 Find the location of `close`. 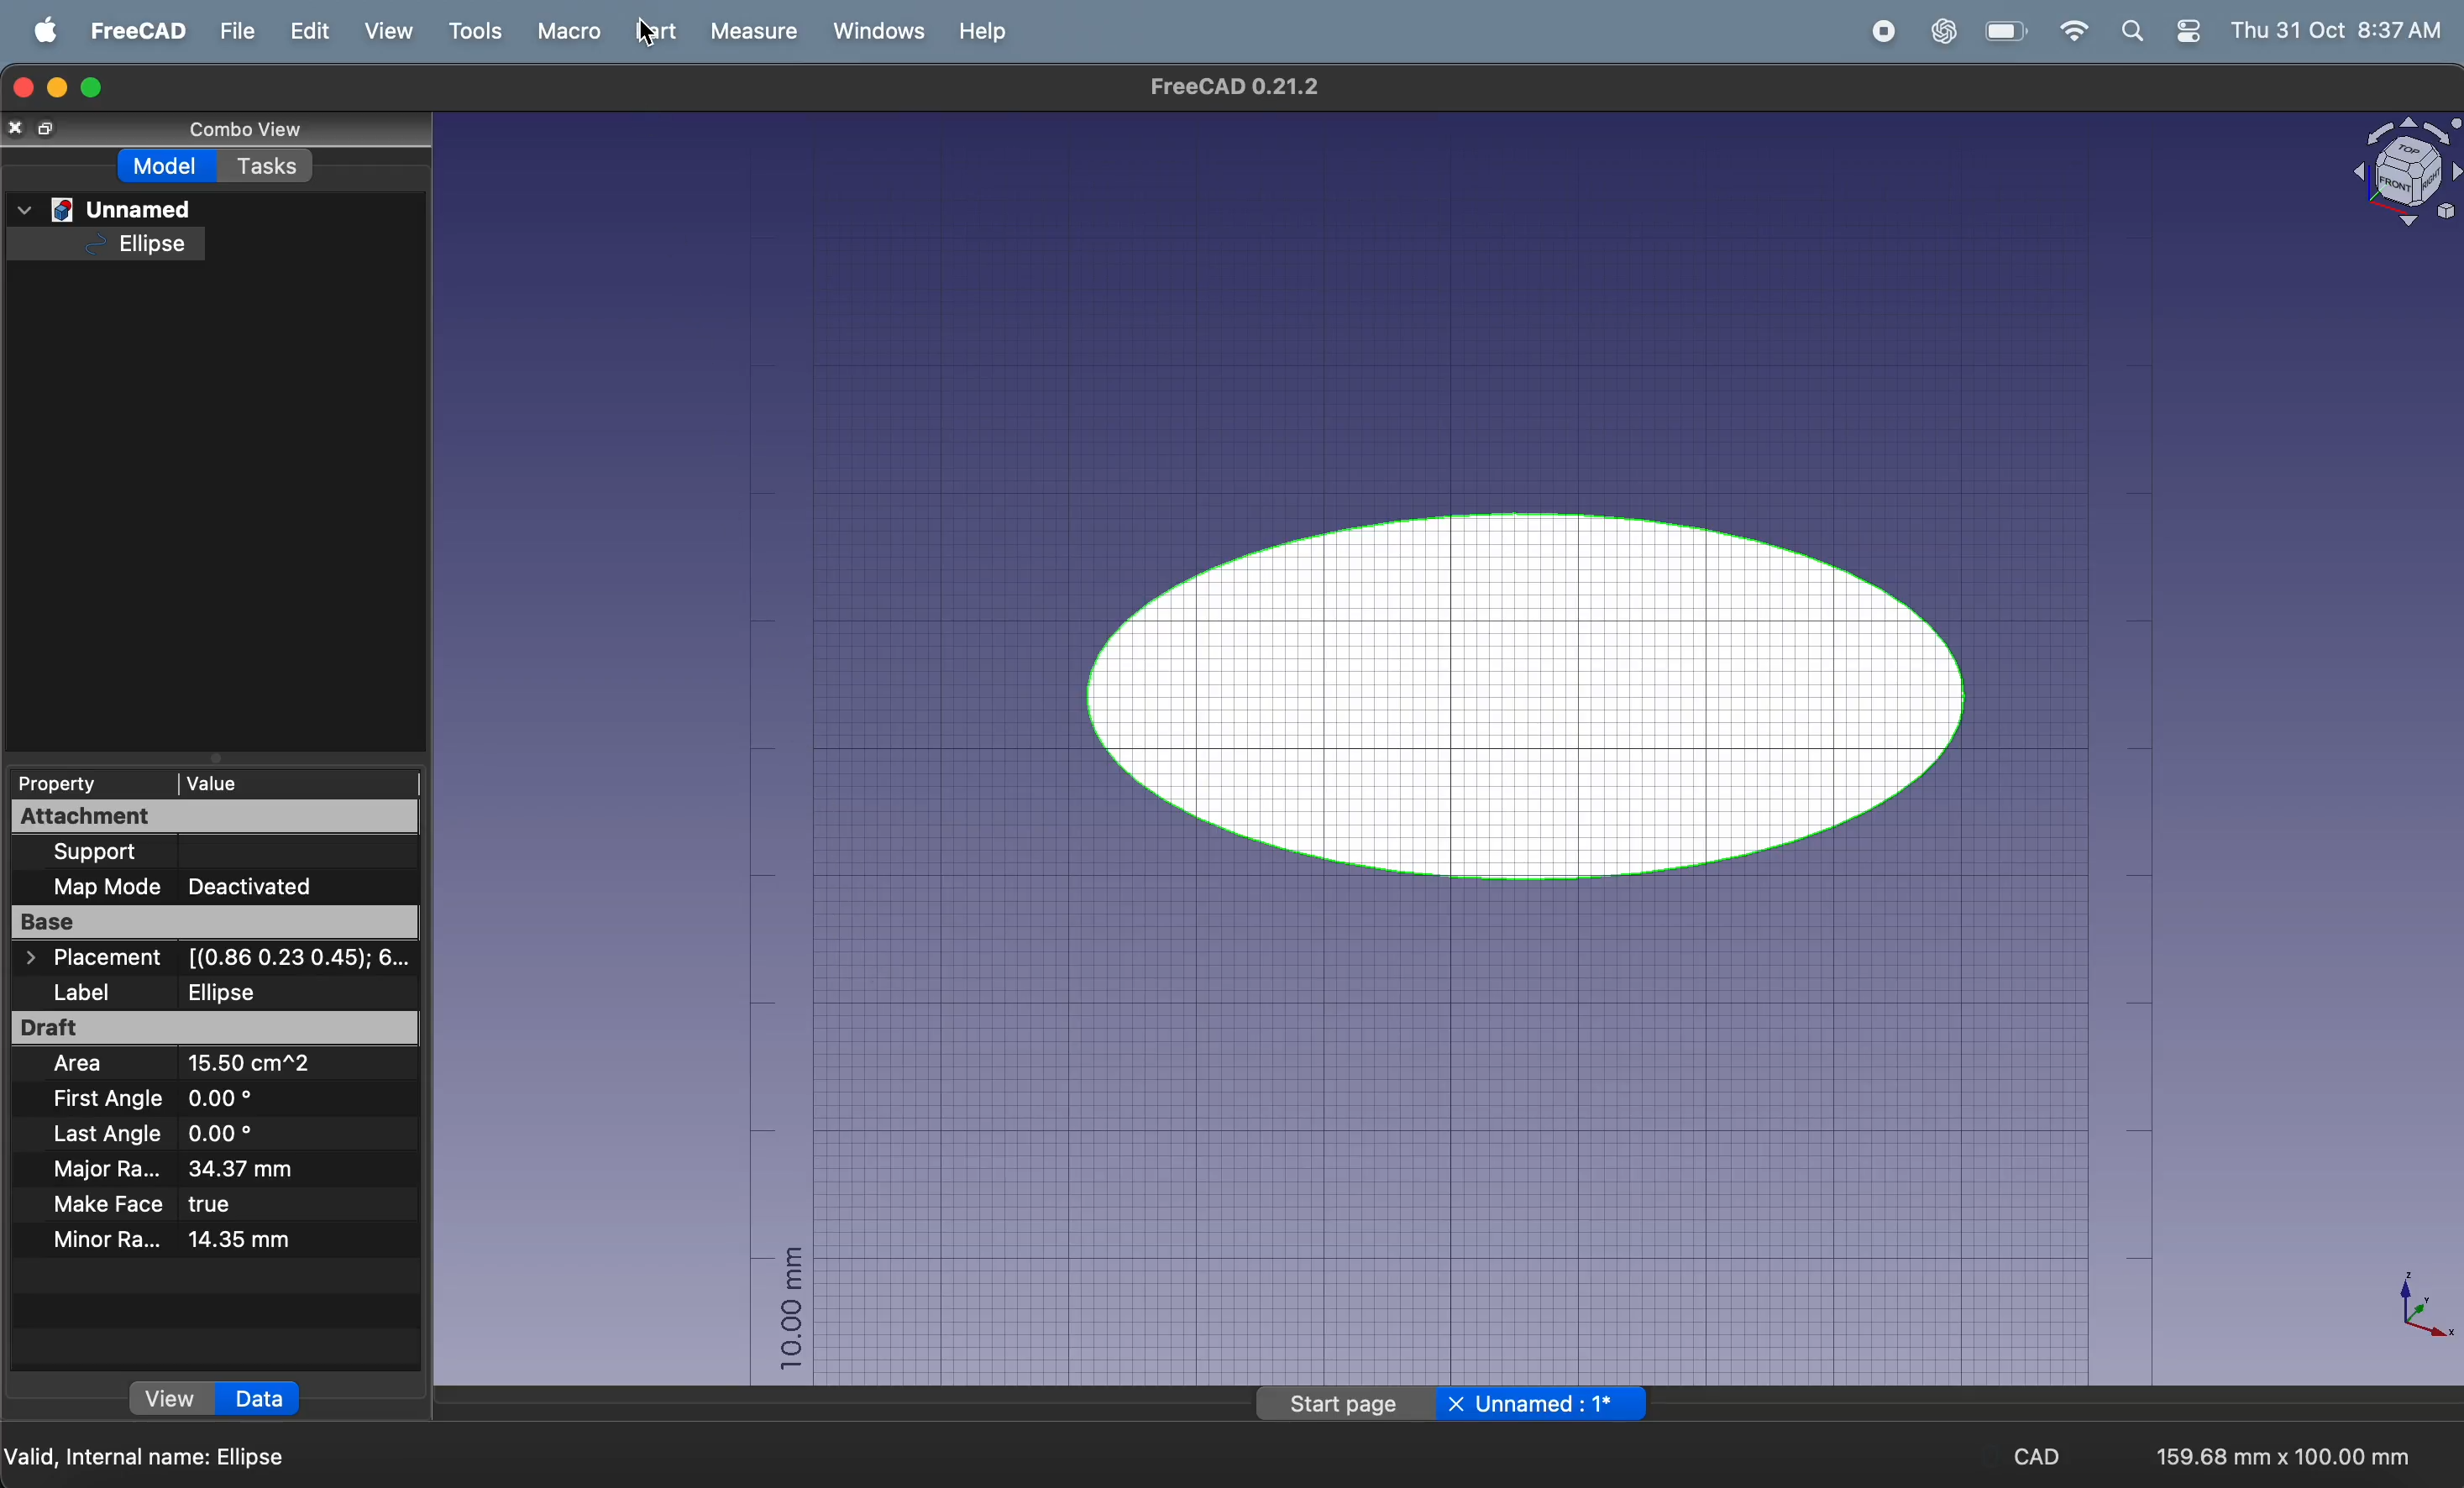

close is located at coordinates (33, 129).